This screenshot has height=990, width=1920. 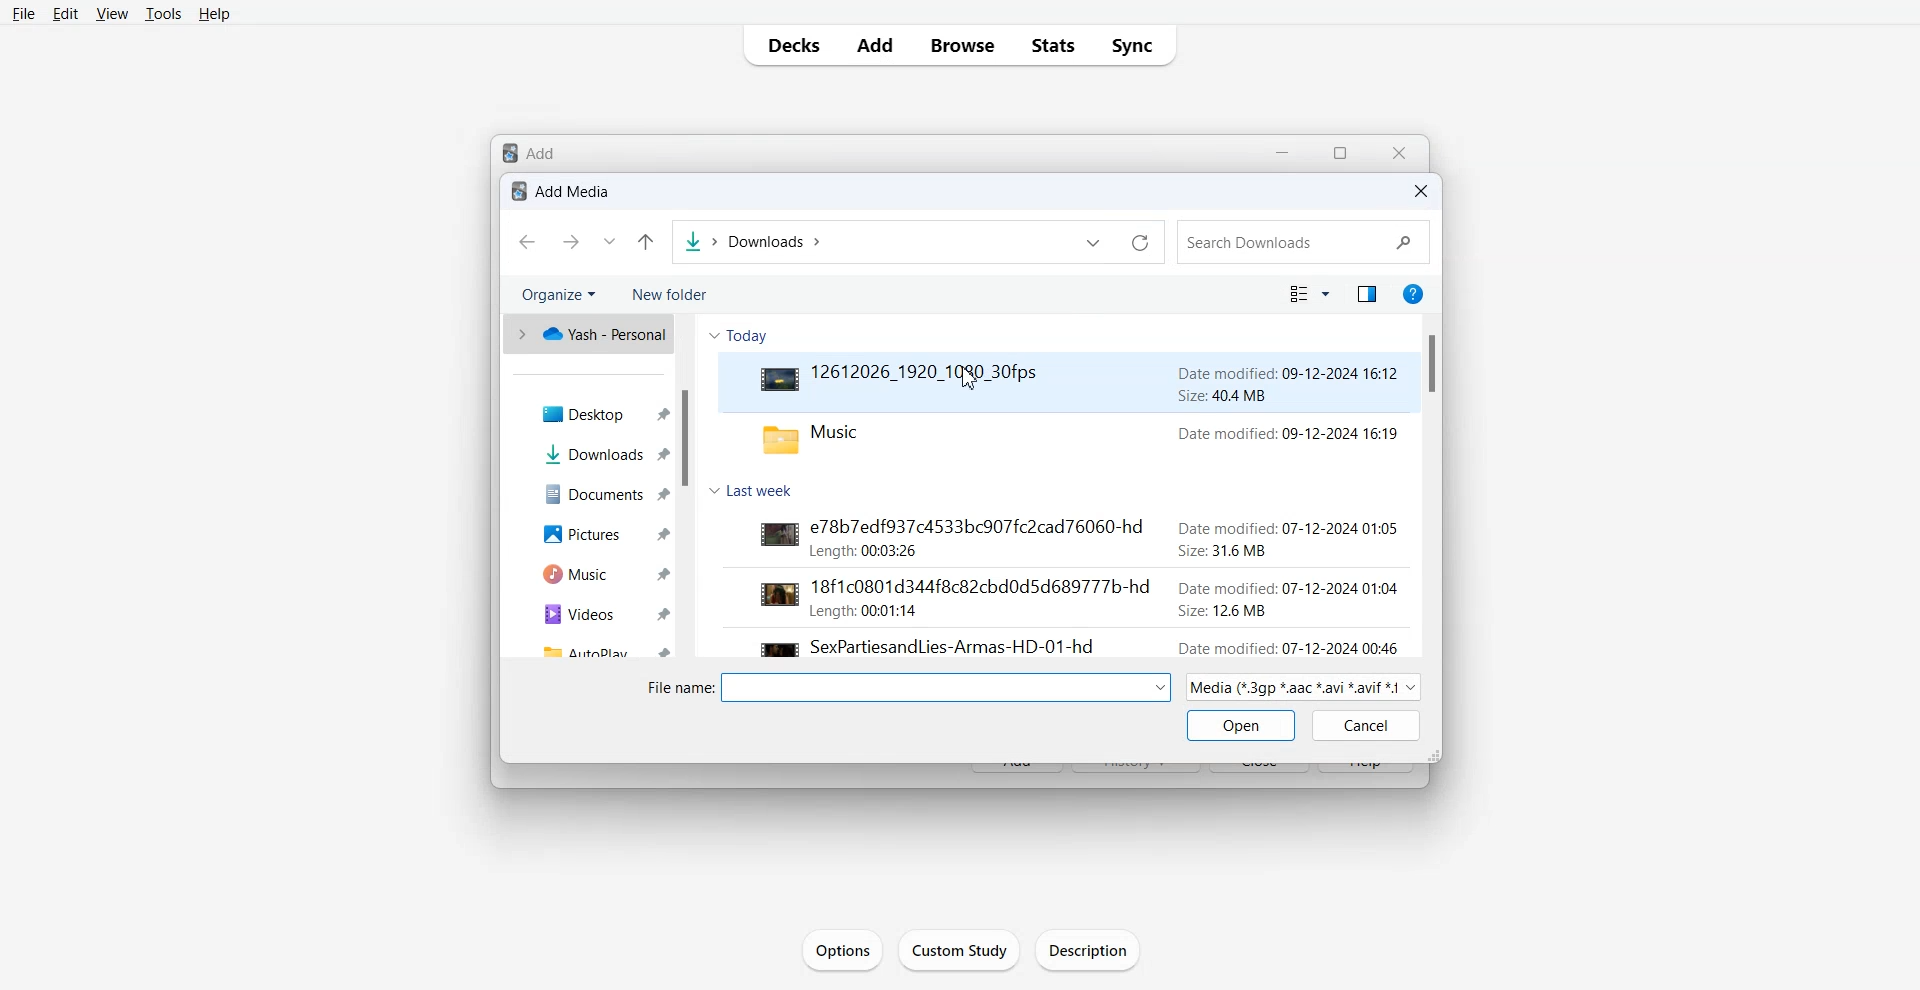 What do you see at coordinates (959, 949) in the screenshot?
I see `Custom Study` at bounding box center [959, 949].